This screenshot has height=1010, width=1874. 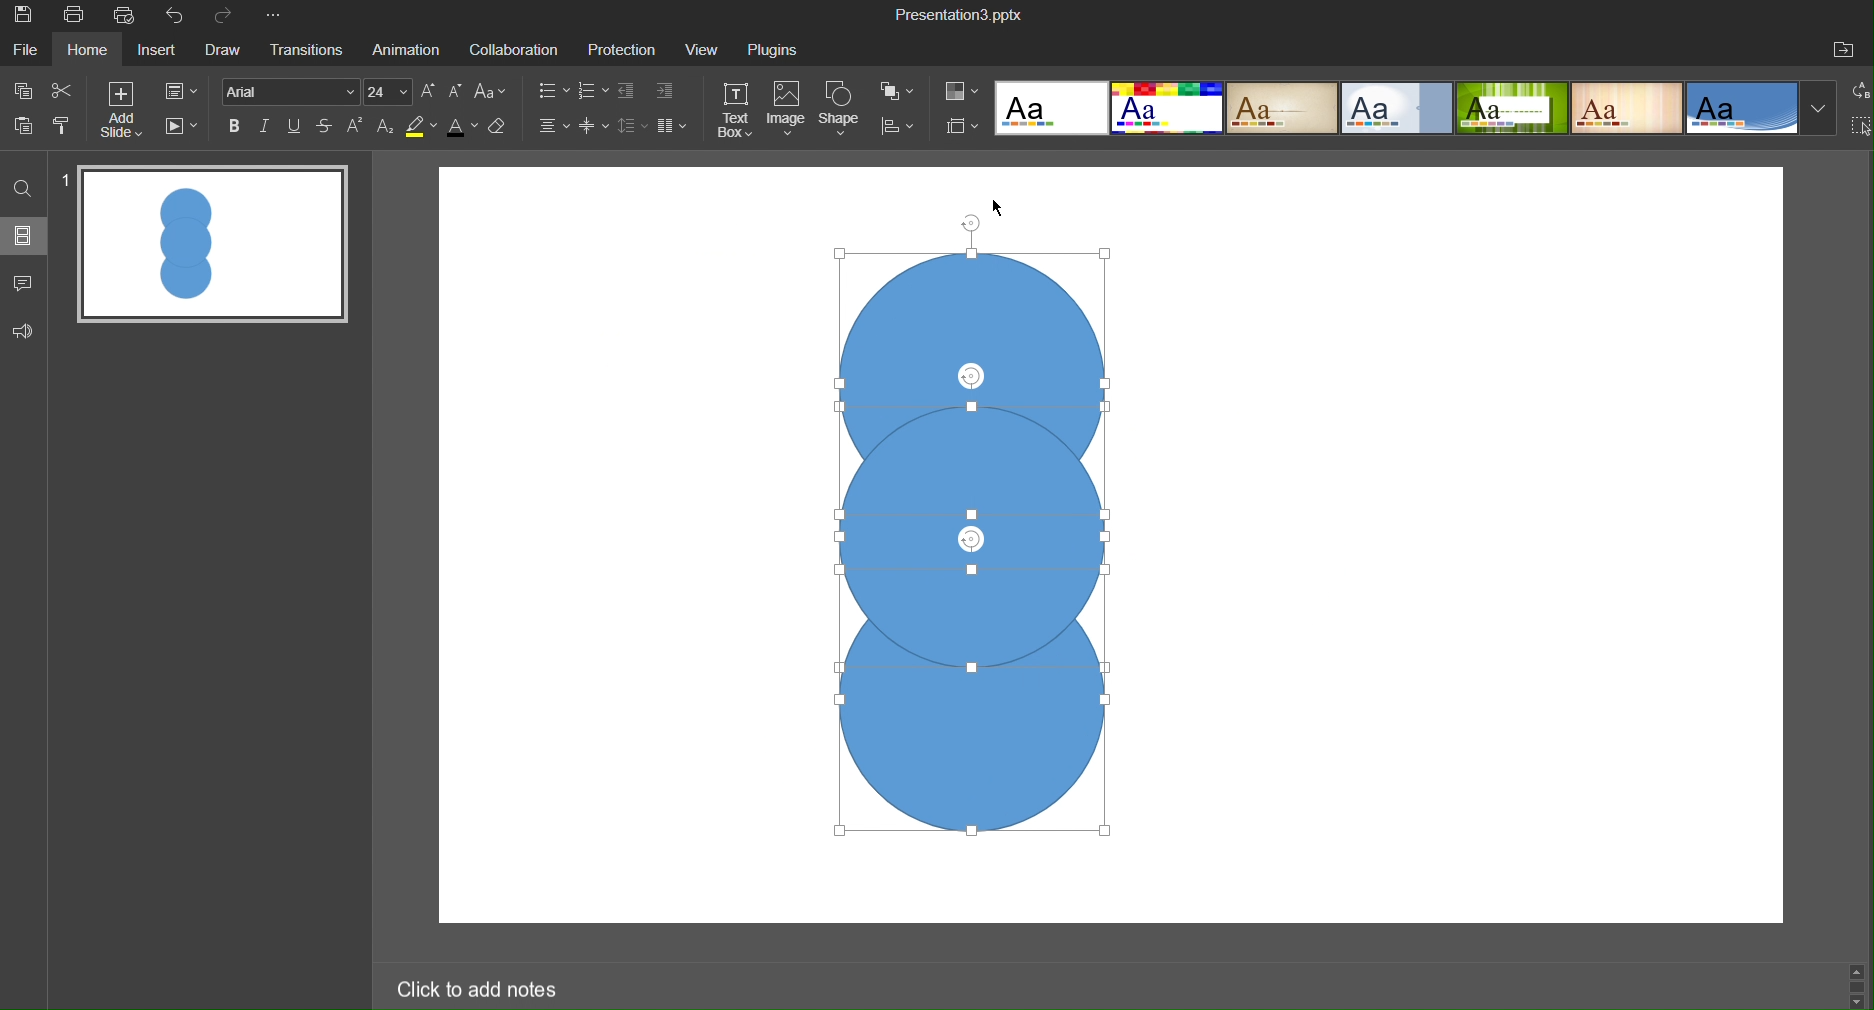 I want to click on Paste, so click(x=22, y=133).